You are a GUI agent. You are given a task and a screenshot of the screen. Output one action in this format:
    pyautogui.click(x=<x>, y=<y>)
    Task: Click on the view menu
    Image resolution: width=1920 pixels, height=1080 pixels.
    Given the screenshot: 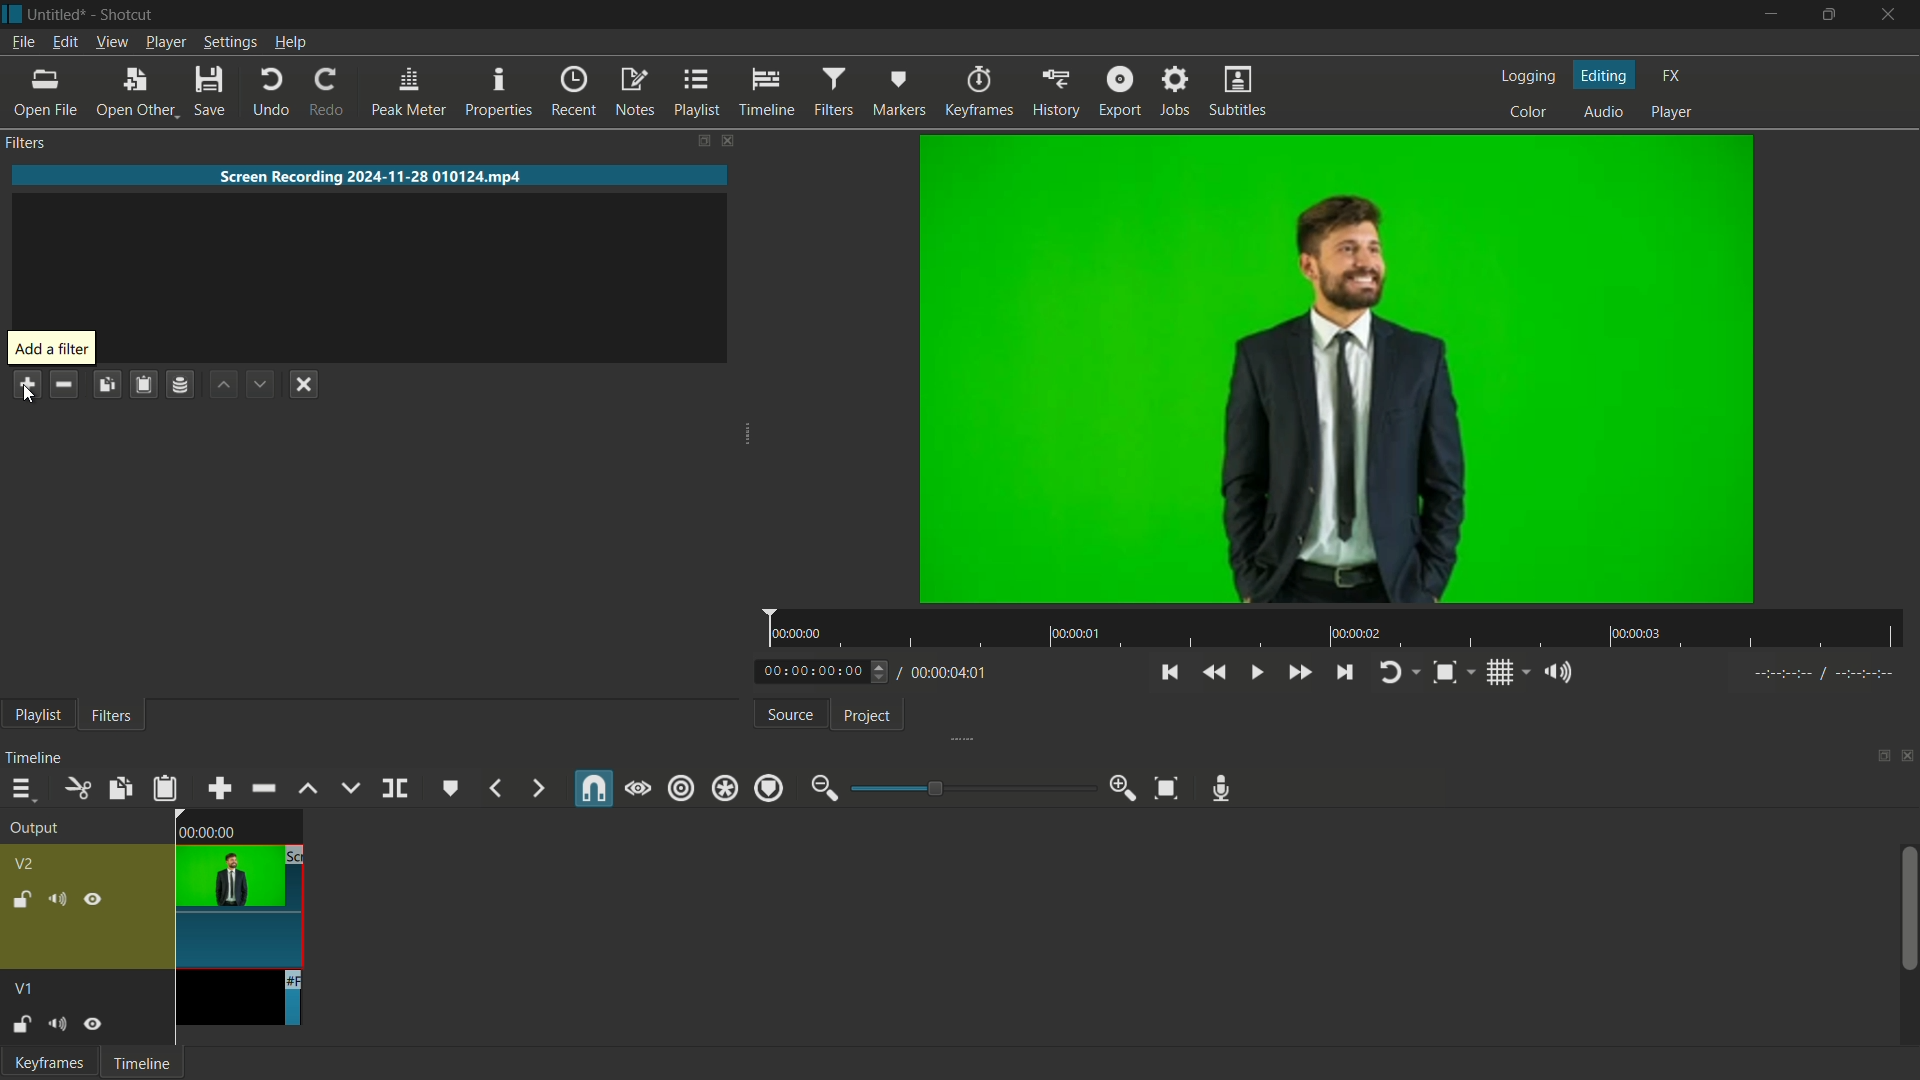 What is the action you would take?
    pyautogui.click(x=111, y=43)
    